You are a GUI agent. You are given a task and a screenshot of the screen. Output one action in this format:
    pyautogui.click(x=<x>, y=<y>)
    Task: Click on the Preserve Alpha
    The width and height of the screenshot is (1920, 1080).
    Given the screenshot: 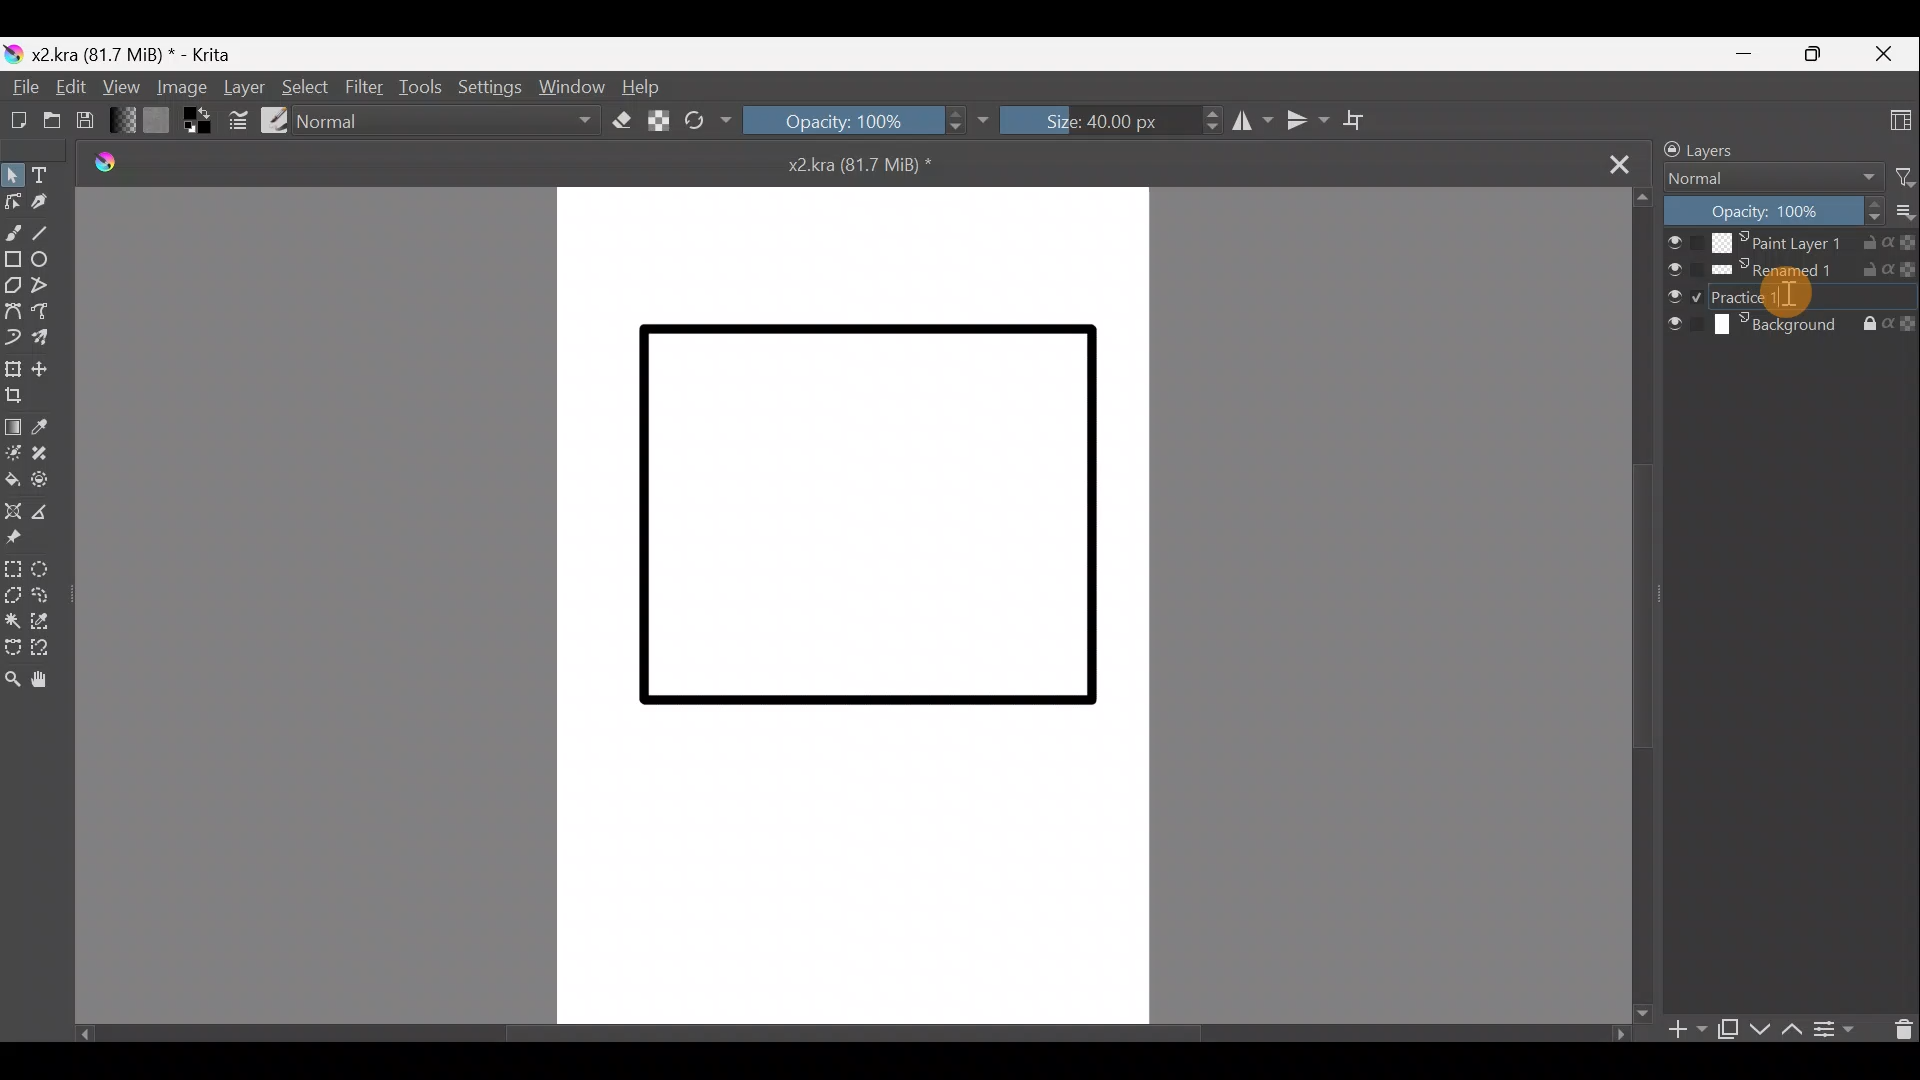 What is the action you would take?
    pyautogui.click(x=655, y=119)
    